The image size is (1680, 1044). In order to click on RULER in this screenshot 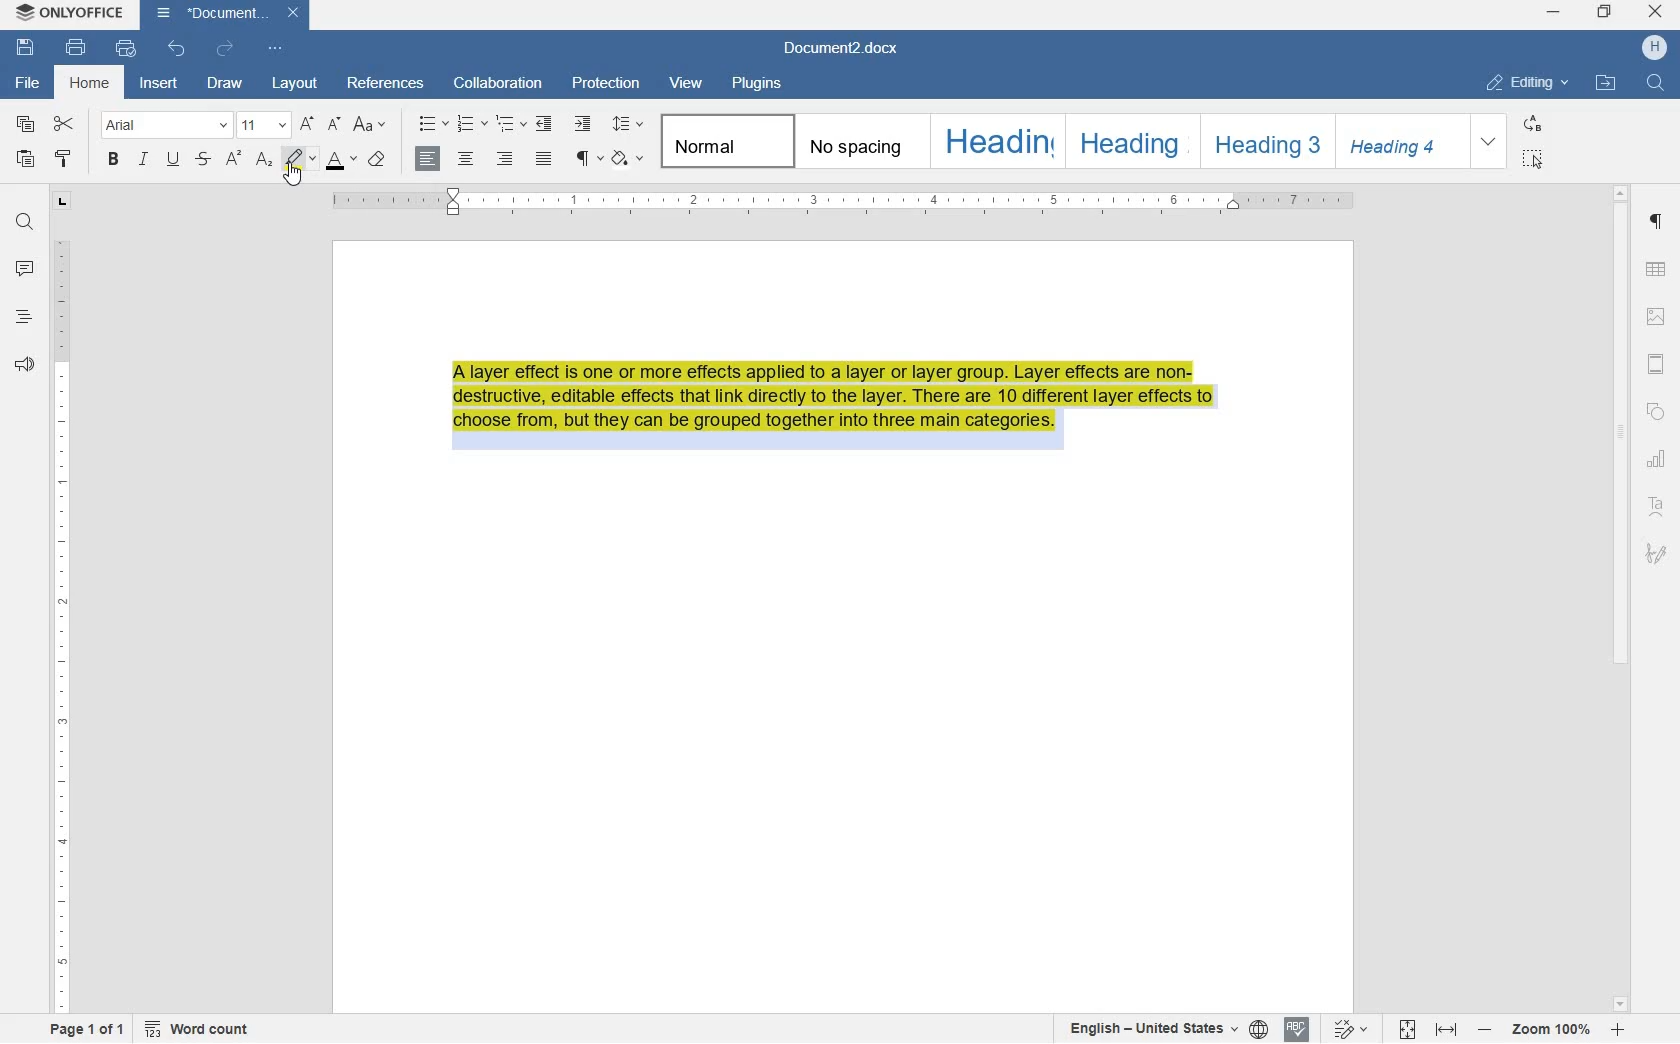, I will do `click(835, 203)`.